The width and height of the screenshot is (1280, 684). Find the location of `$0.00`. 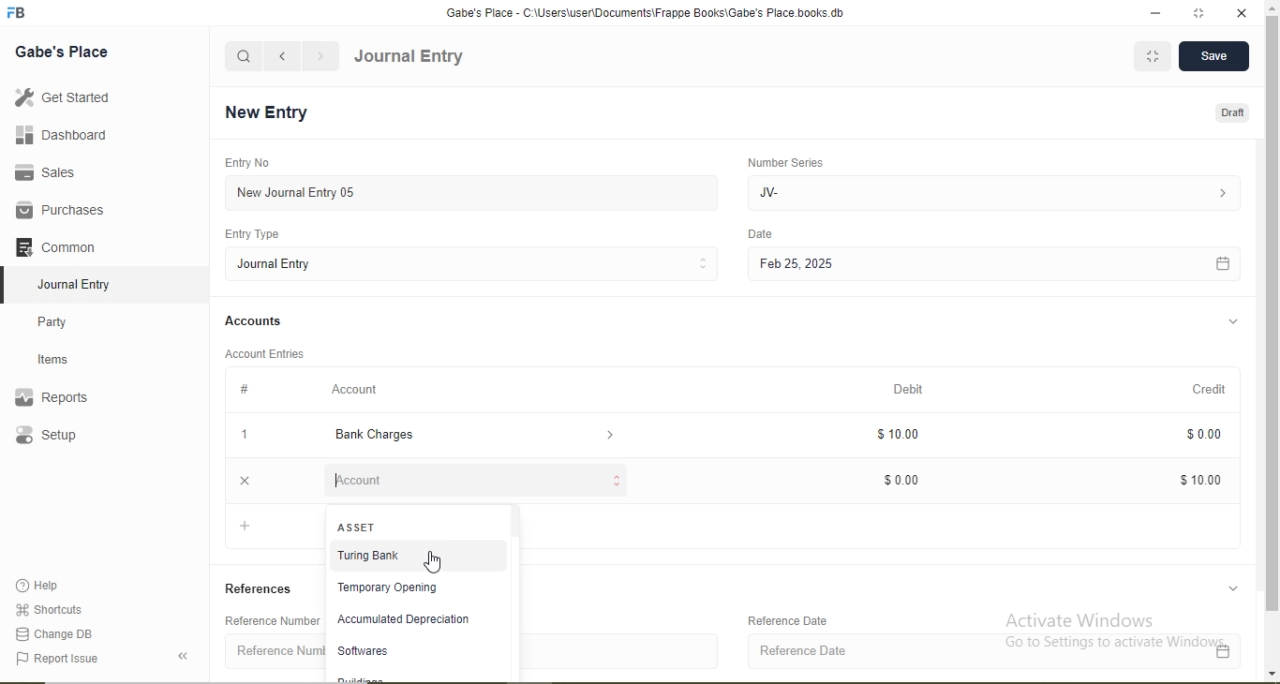

$0.00 is located at coordinates (911, 482).